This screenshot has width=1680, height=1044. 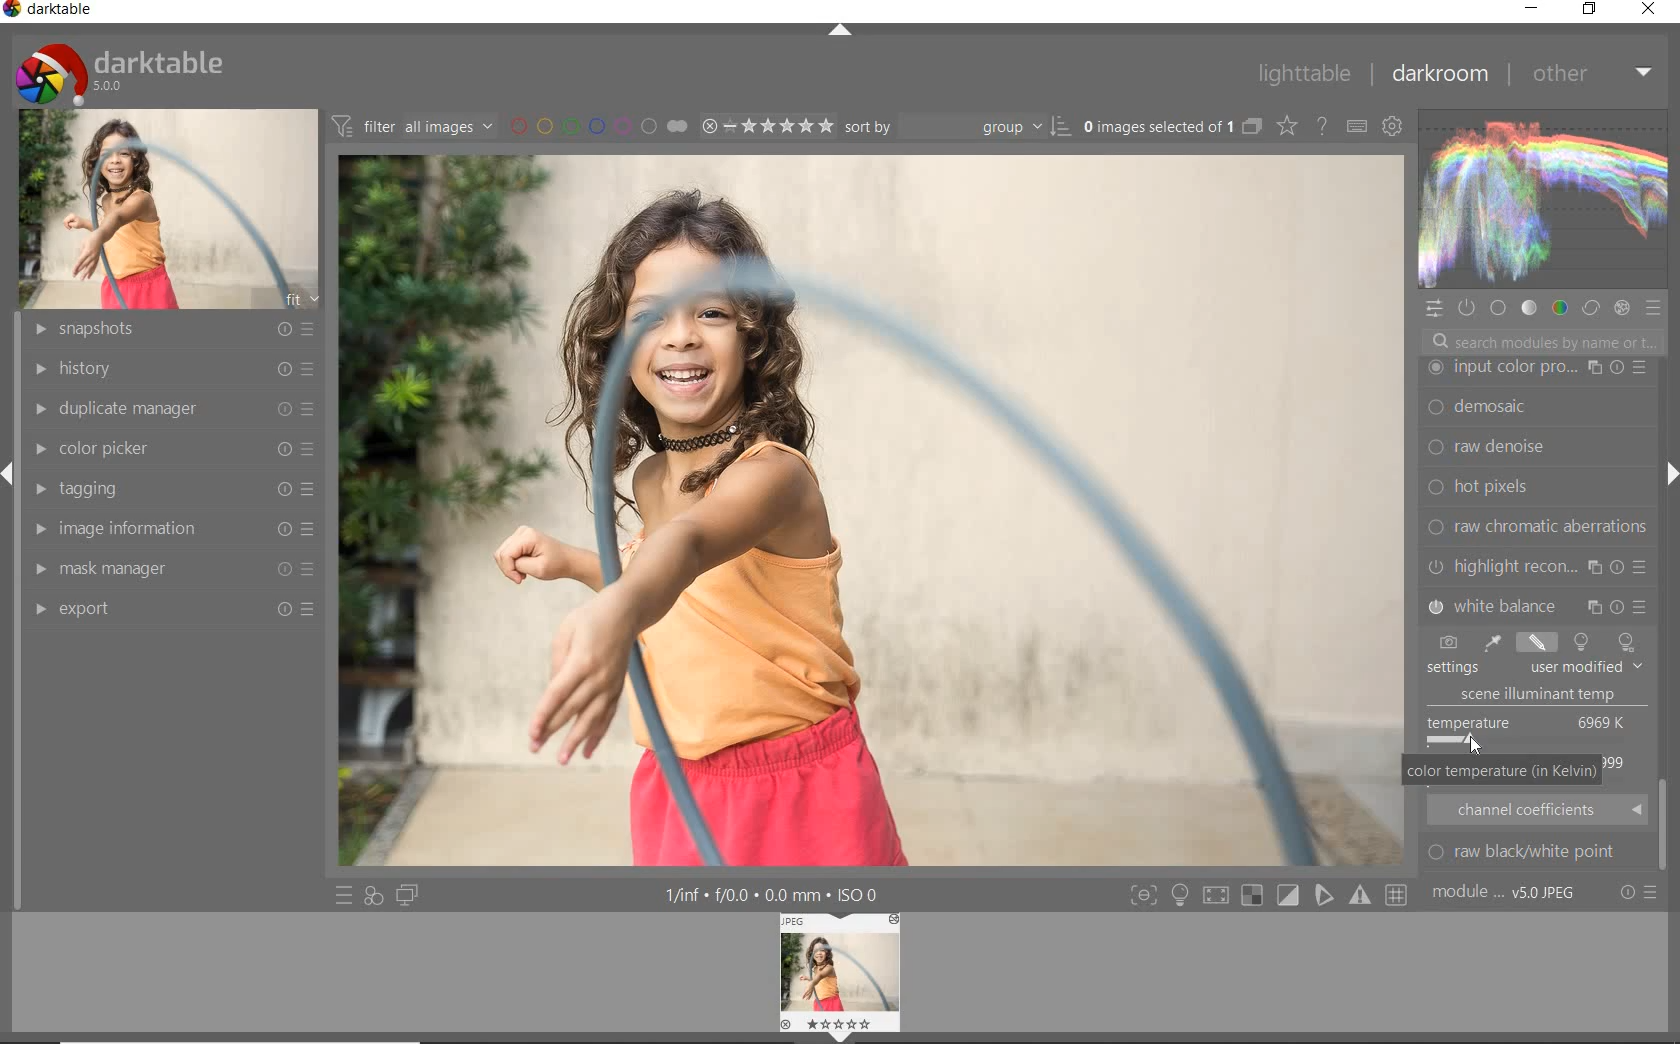 What do you see at coordinates (1529, 307) in the screenshot?
I see `tone` at bounding box center [1529, 307].